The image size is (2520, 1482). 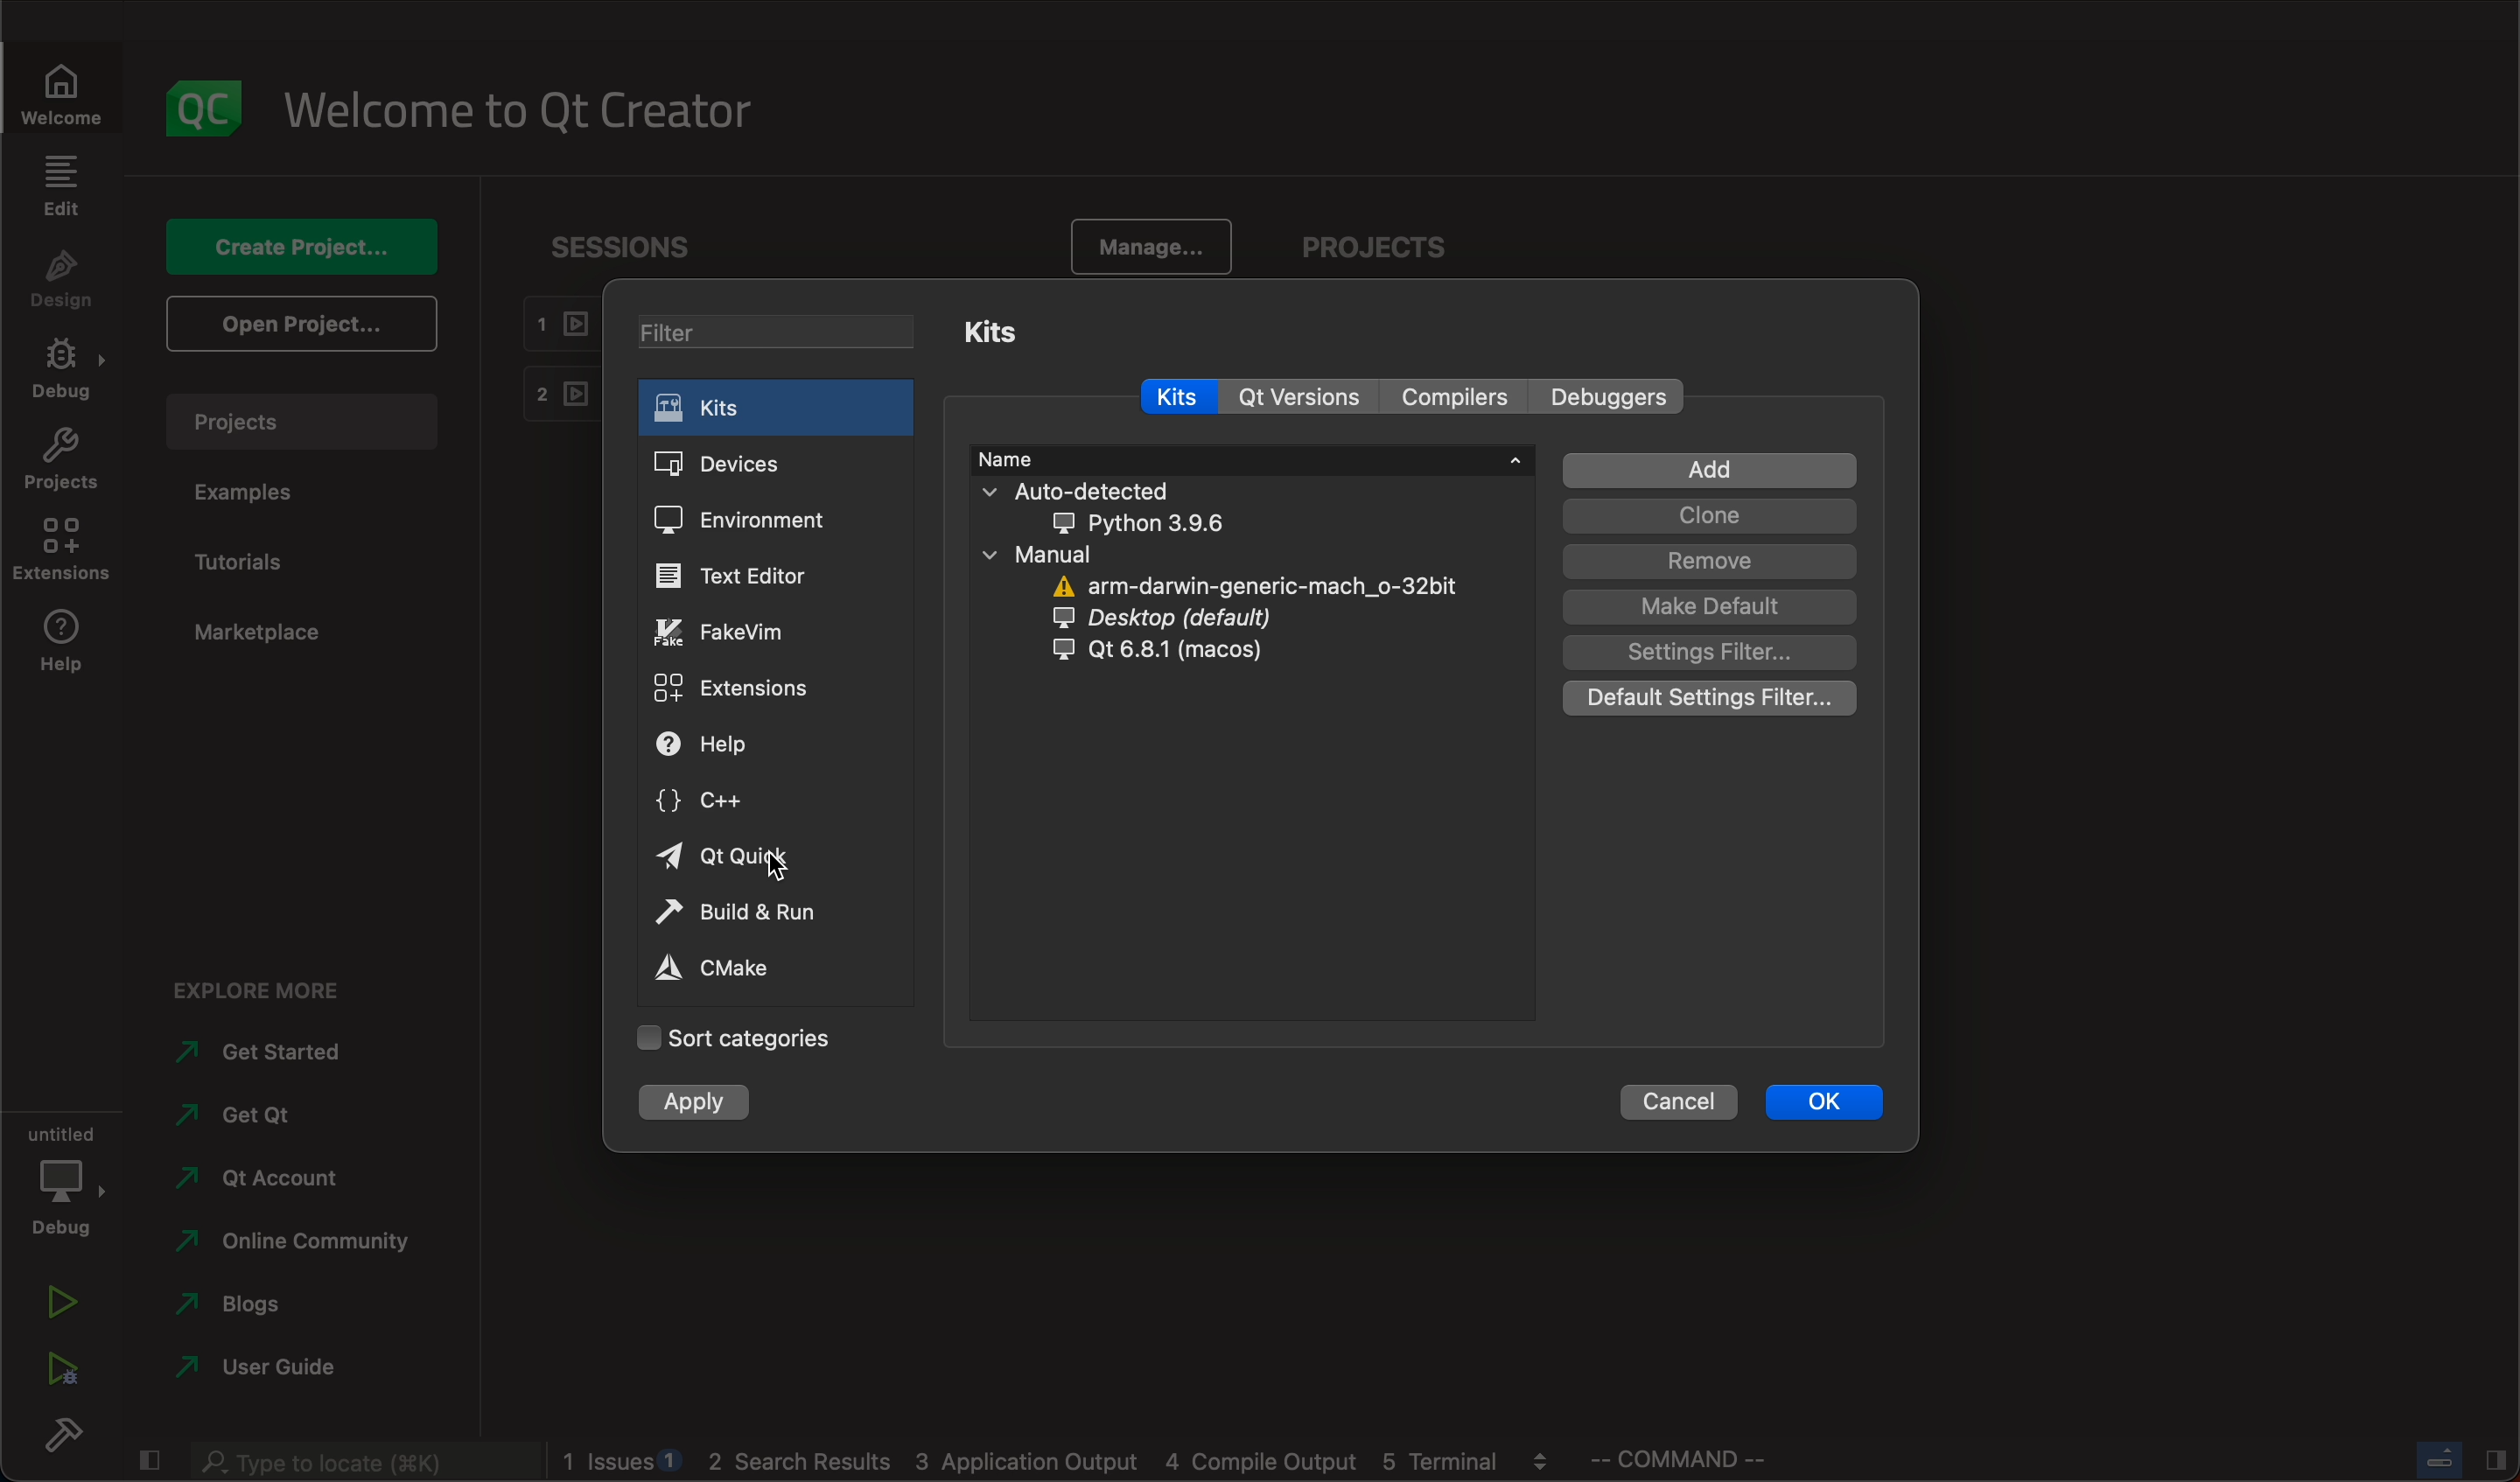 I want to click on clone, so click(x=1703, y=518).